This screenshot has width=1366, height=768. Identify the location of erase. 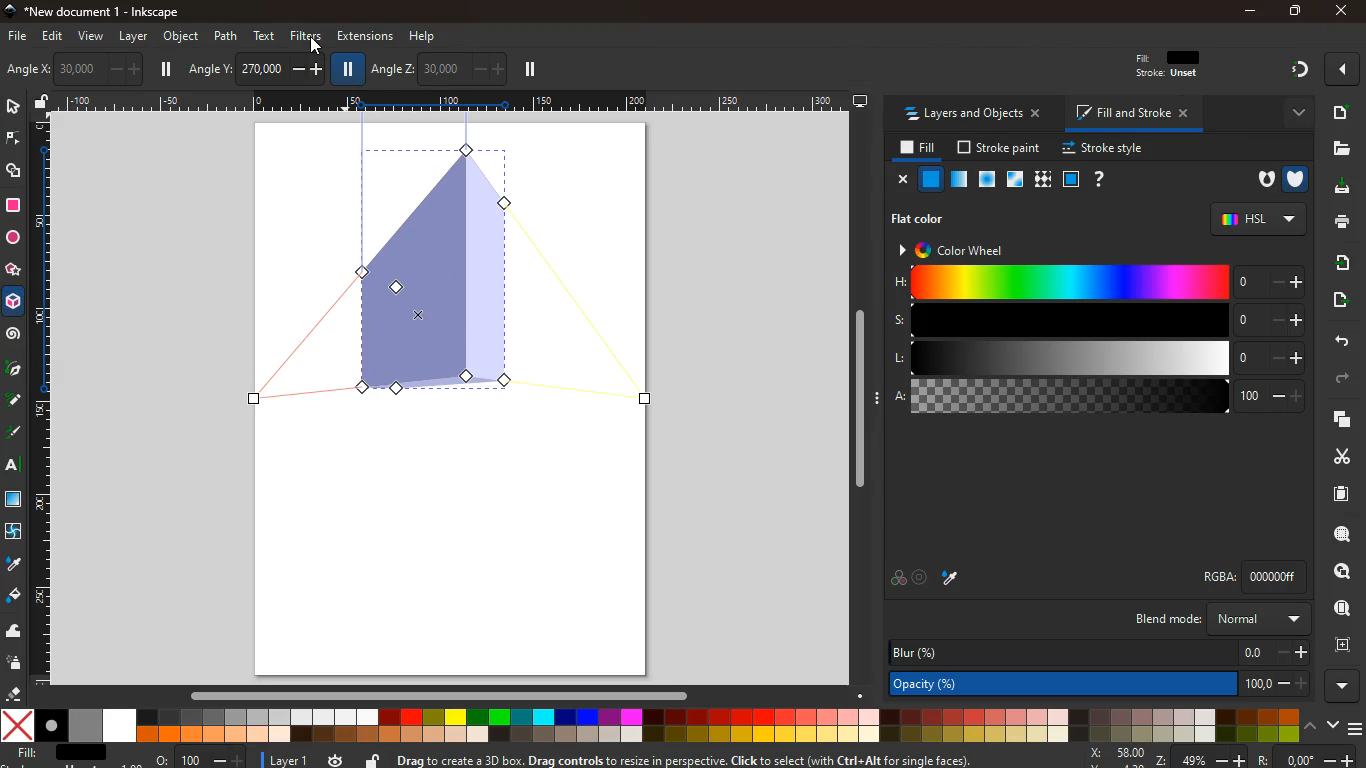
(15, 694).